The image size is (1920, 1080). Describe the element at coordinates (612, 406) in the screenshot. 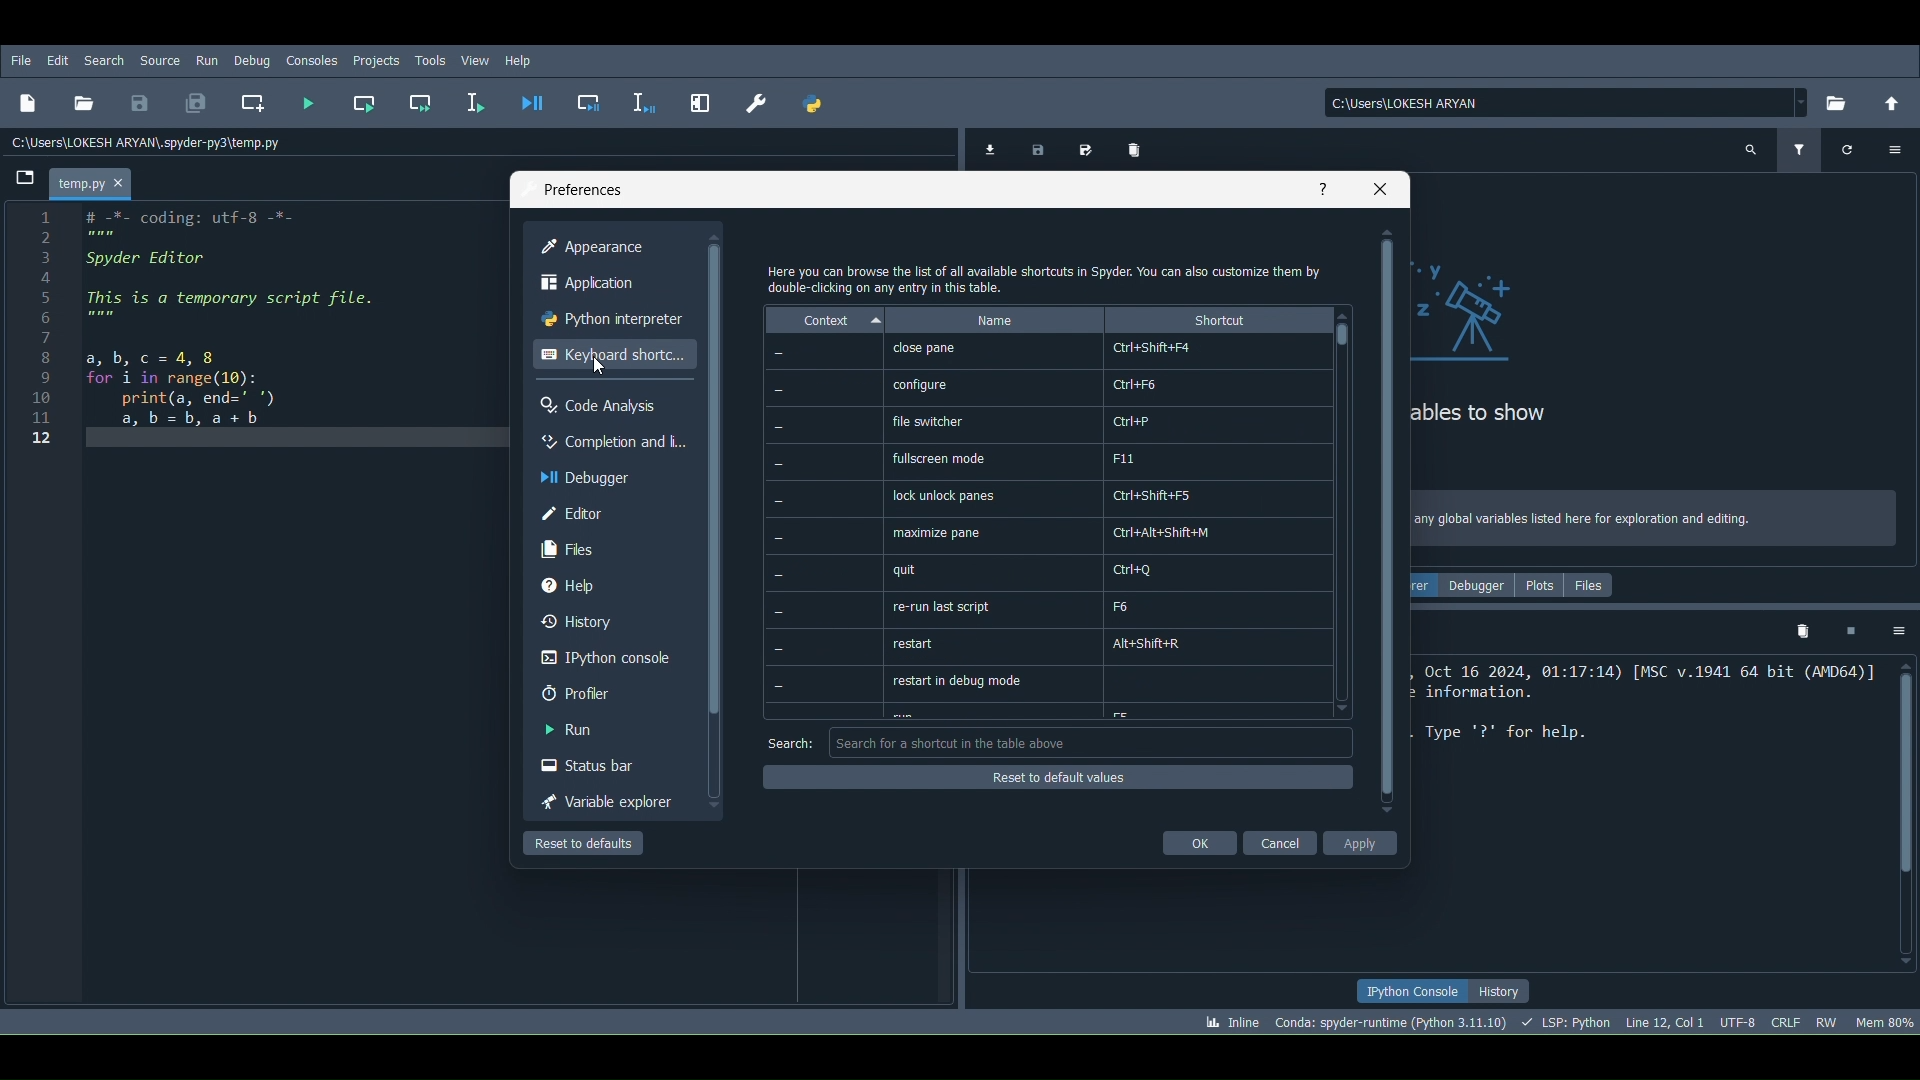

I see `Code Analysis` at that location.